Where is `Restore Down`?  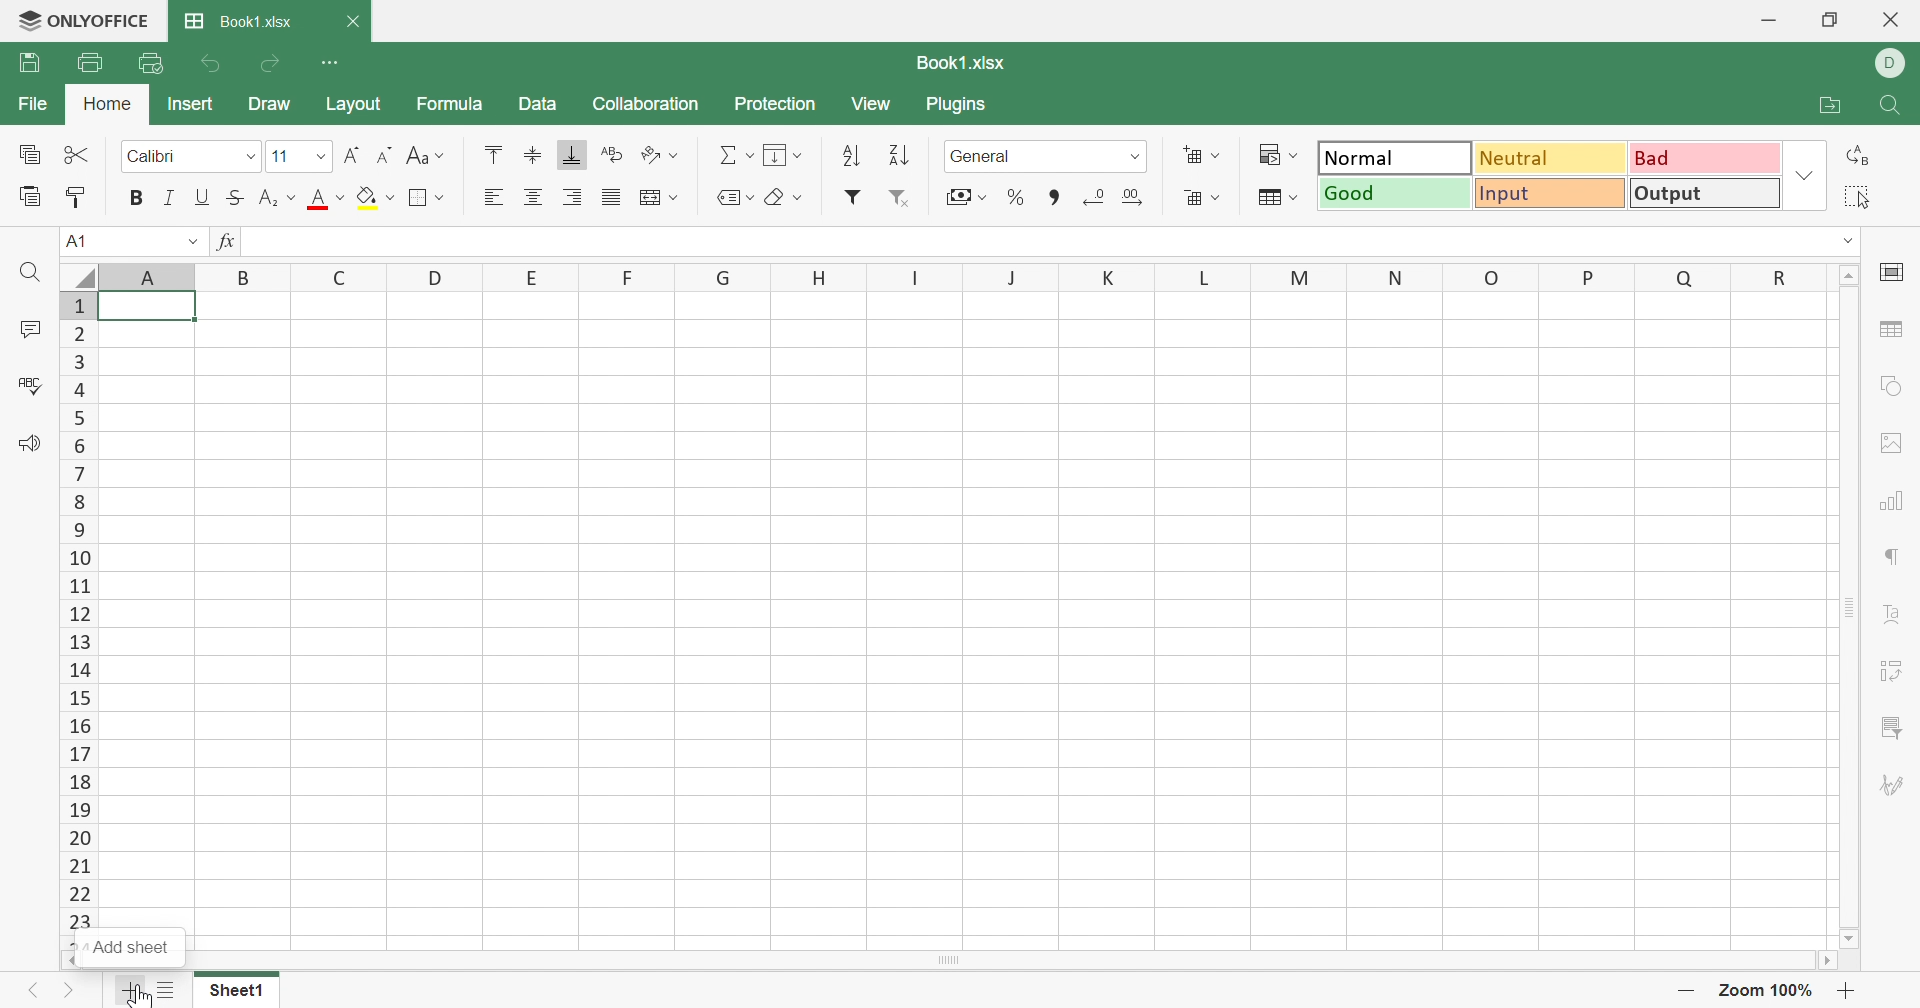 Restore Down is located at coordinates (1827, 17).